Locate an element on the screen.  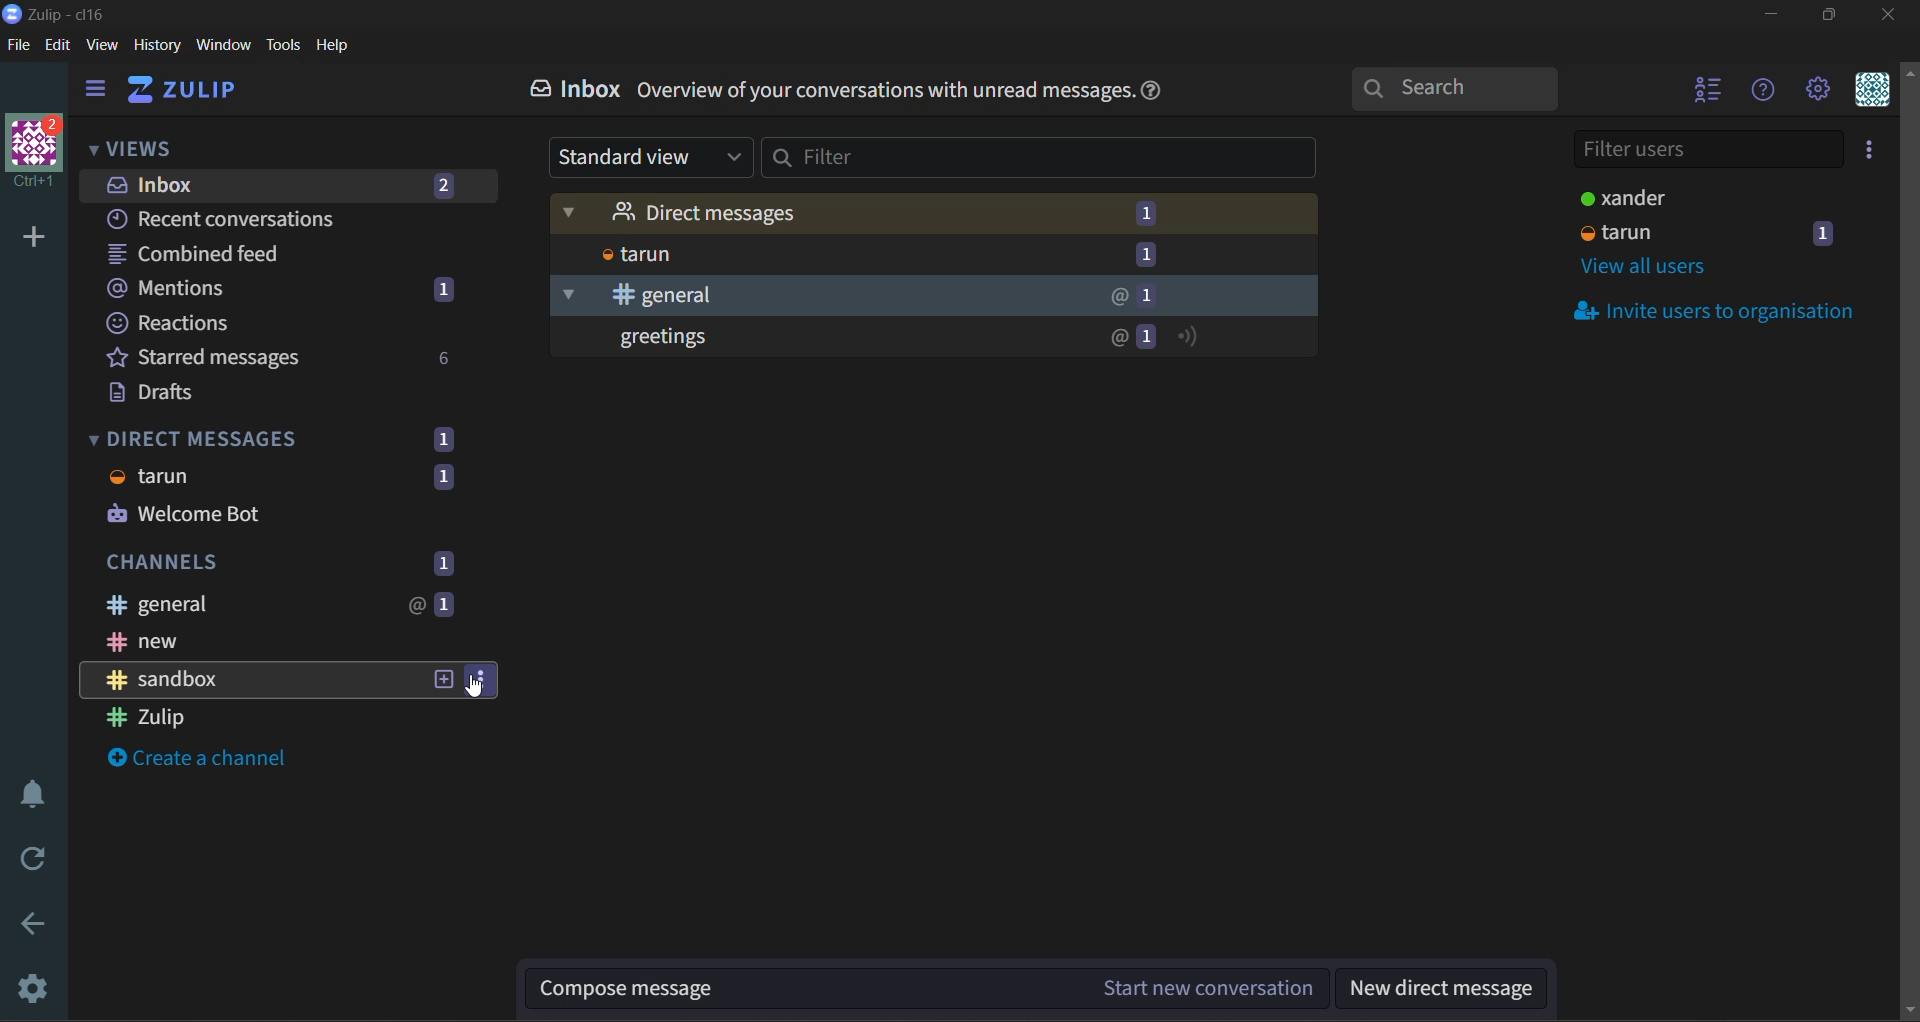
filter users is located at coordinates (1705, 151).